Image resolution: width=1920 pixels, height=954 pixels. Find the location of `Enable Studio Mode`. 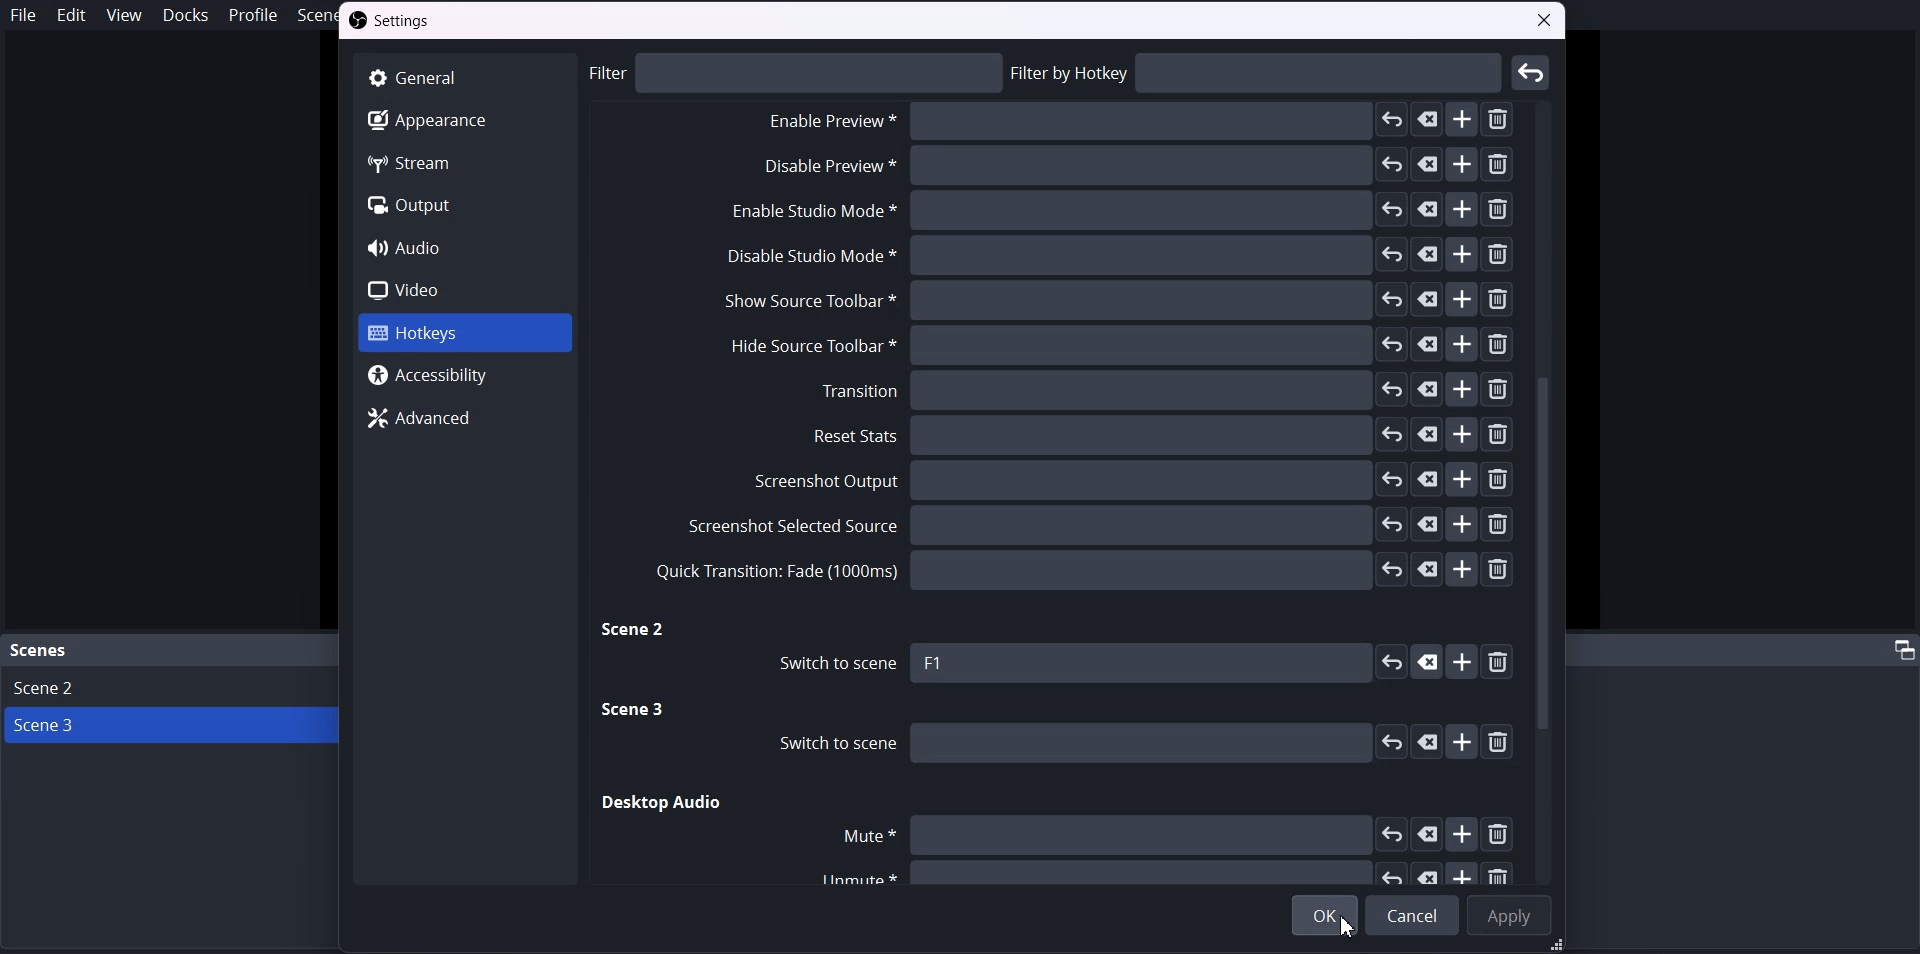

Enable Studio Mode is located at coordinates (1117, 213).